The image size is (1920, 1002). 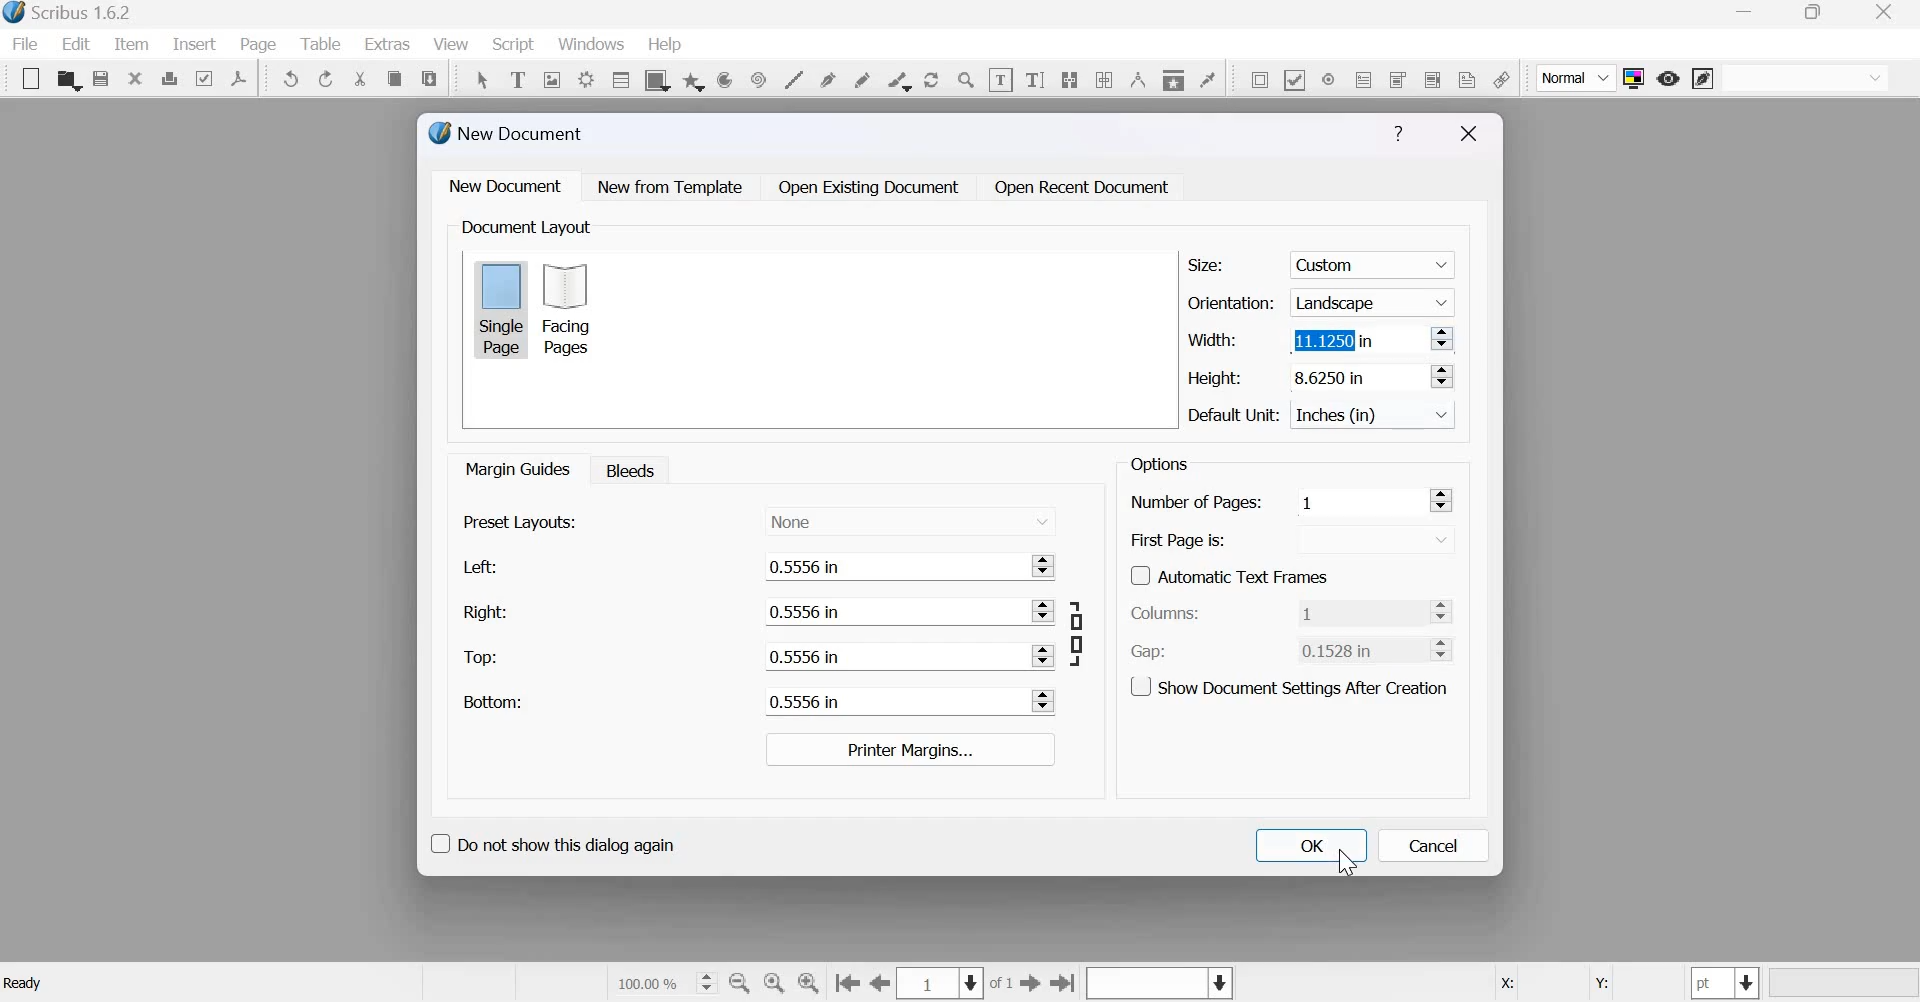 What do you see at coordinates (30, 44) in the screenshot?
I see `File` at bounding box center [30, 44].